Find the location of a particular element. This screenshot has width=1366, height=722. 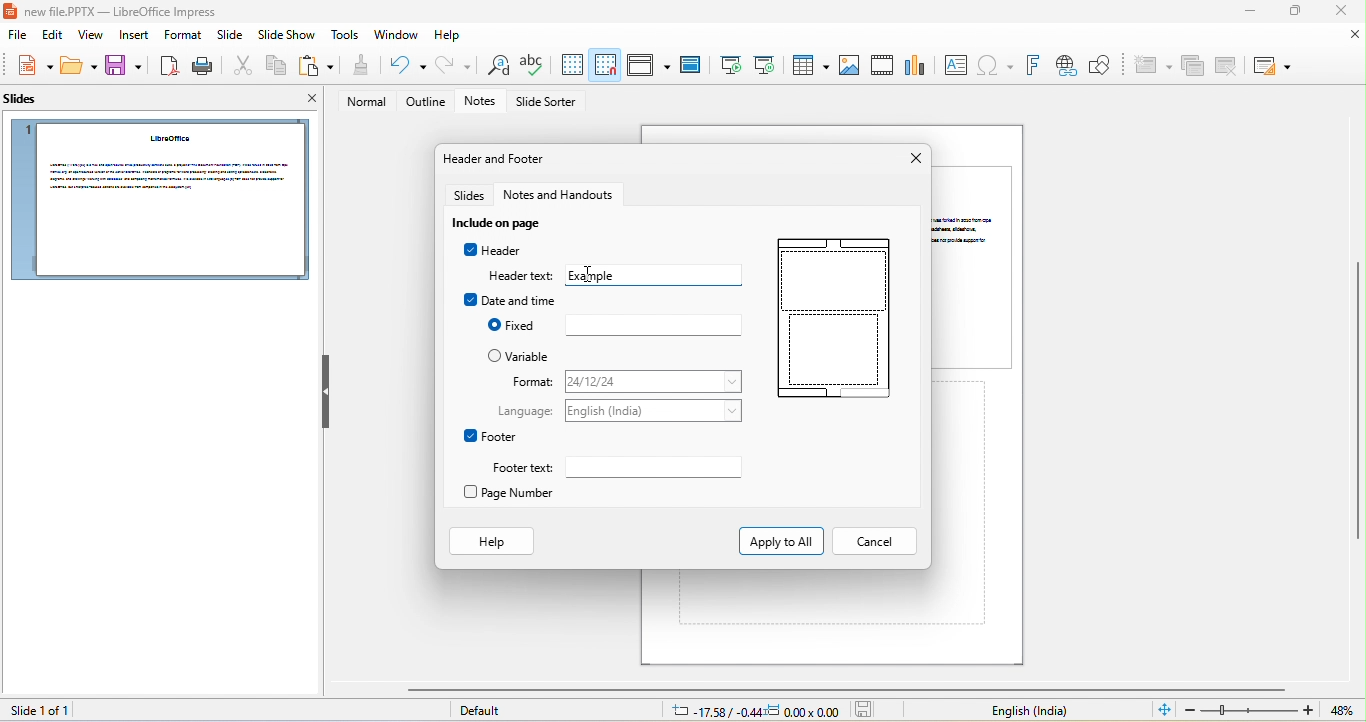

view is located at coordinates (92, 37).